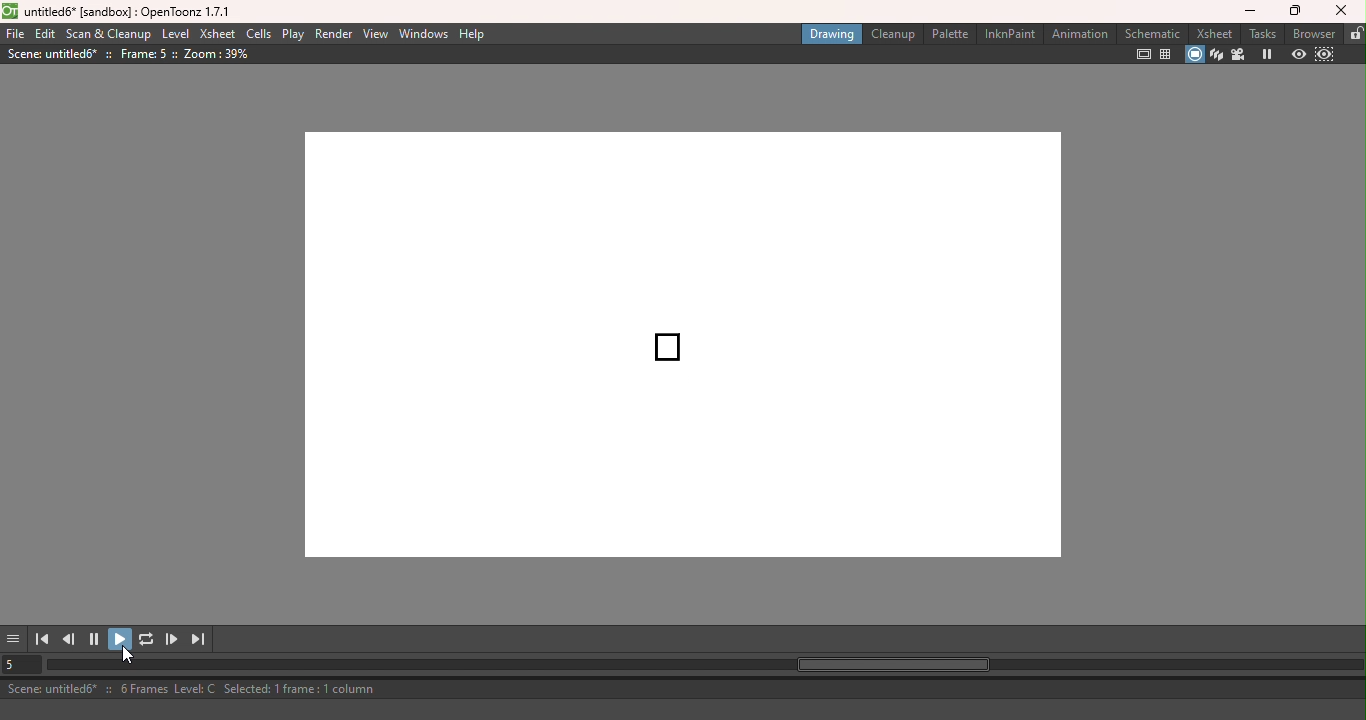 This screenshot has width=1366, height=720. What do you see at coordinates (952, 34) in the screenshot?
I see `Palette` at bounding box center [952, 34].